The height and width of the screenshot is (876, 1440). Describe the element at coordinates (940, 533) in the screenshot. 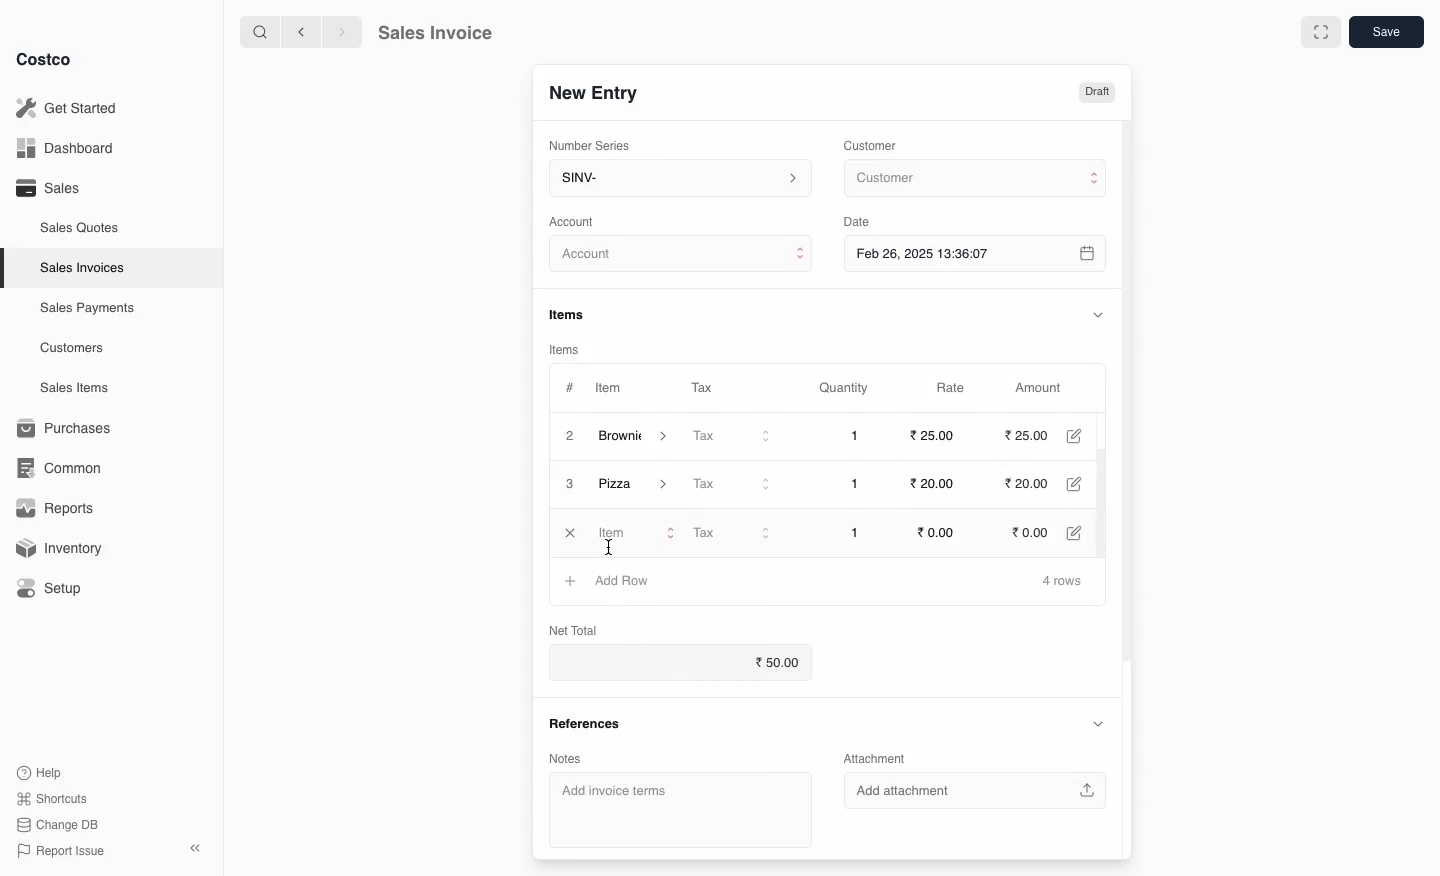

I see `0.00` at that location.